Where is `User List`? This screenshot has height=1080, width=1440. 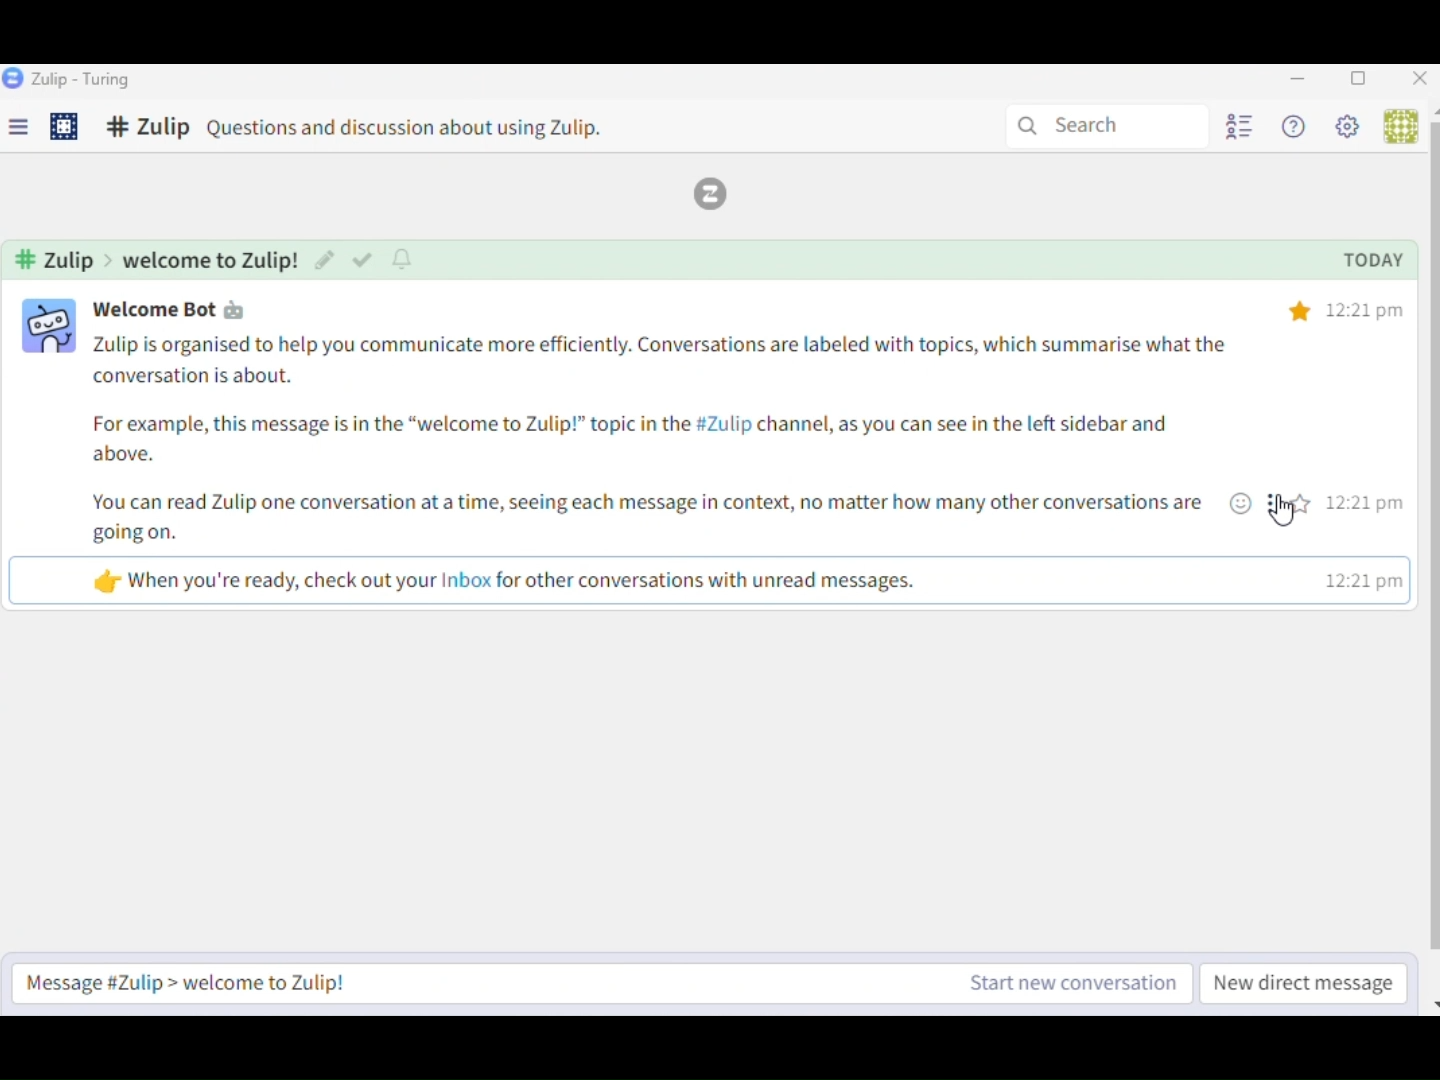
User List is located at coordinates (1237, 125).